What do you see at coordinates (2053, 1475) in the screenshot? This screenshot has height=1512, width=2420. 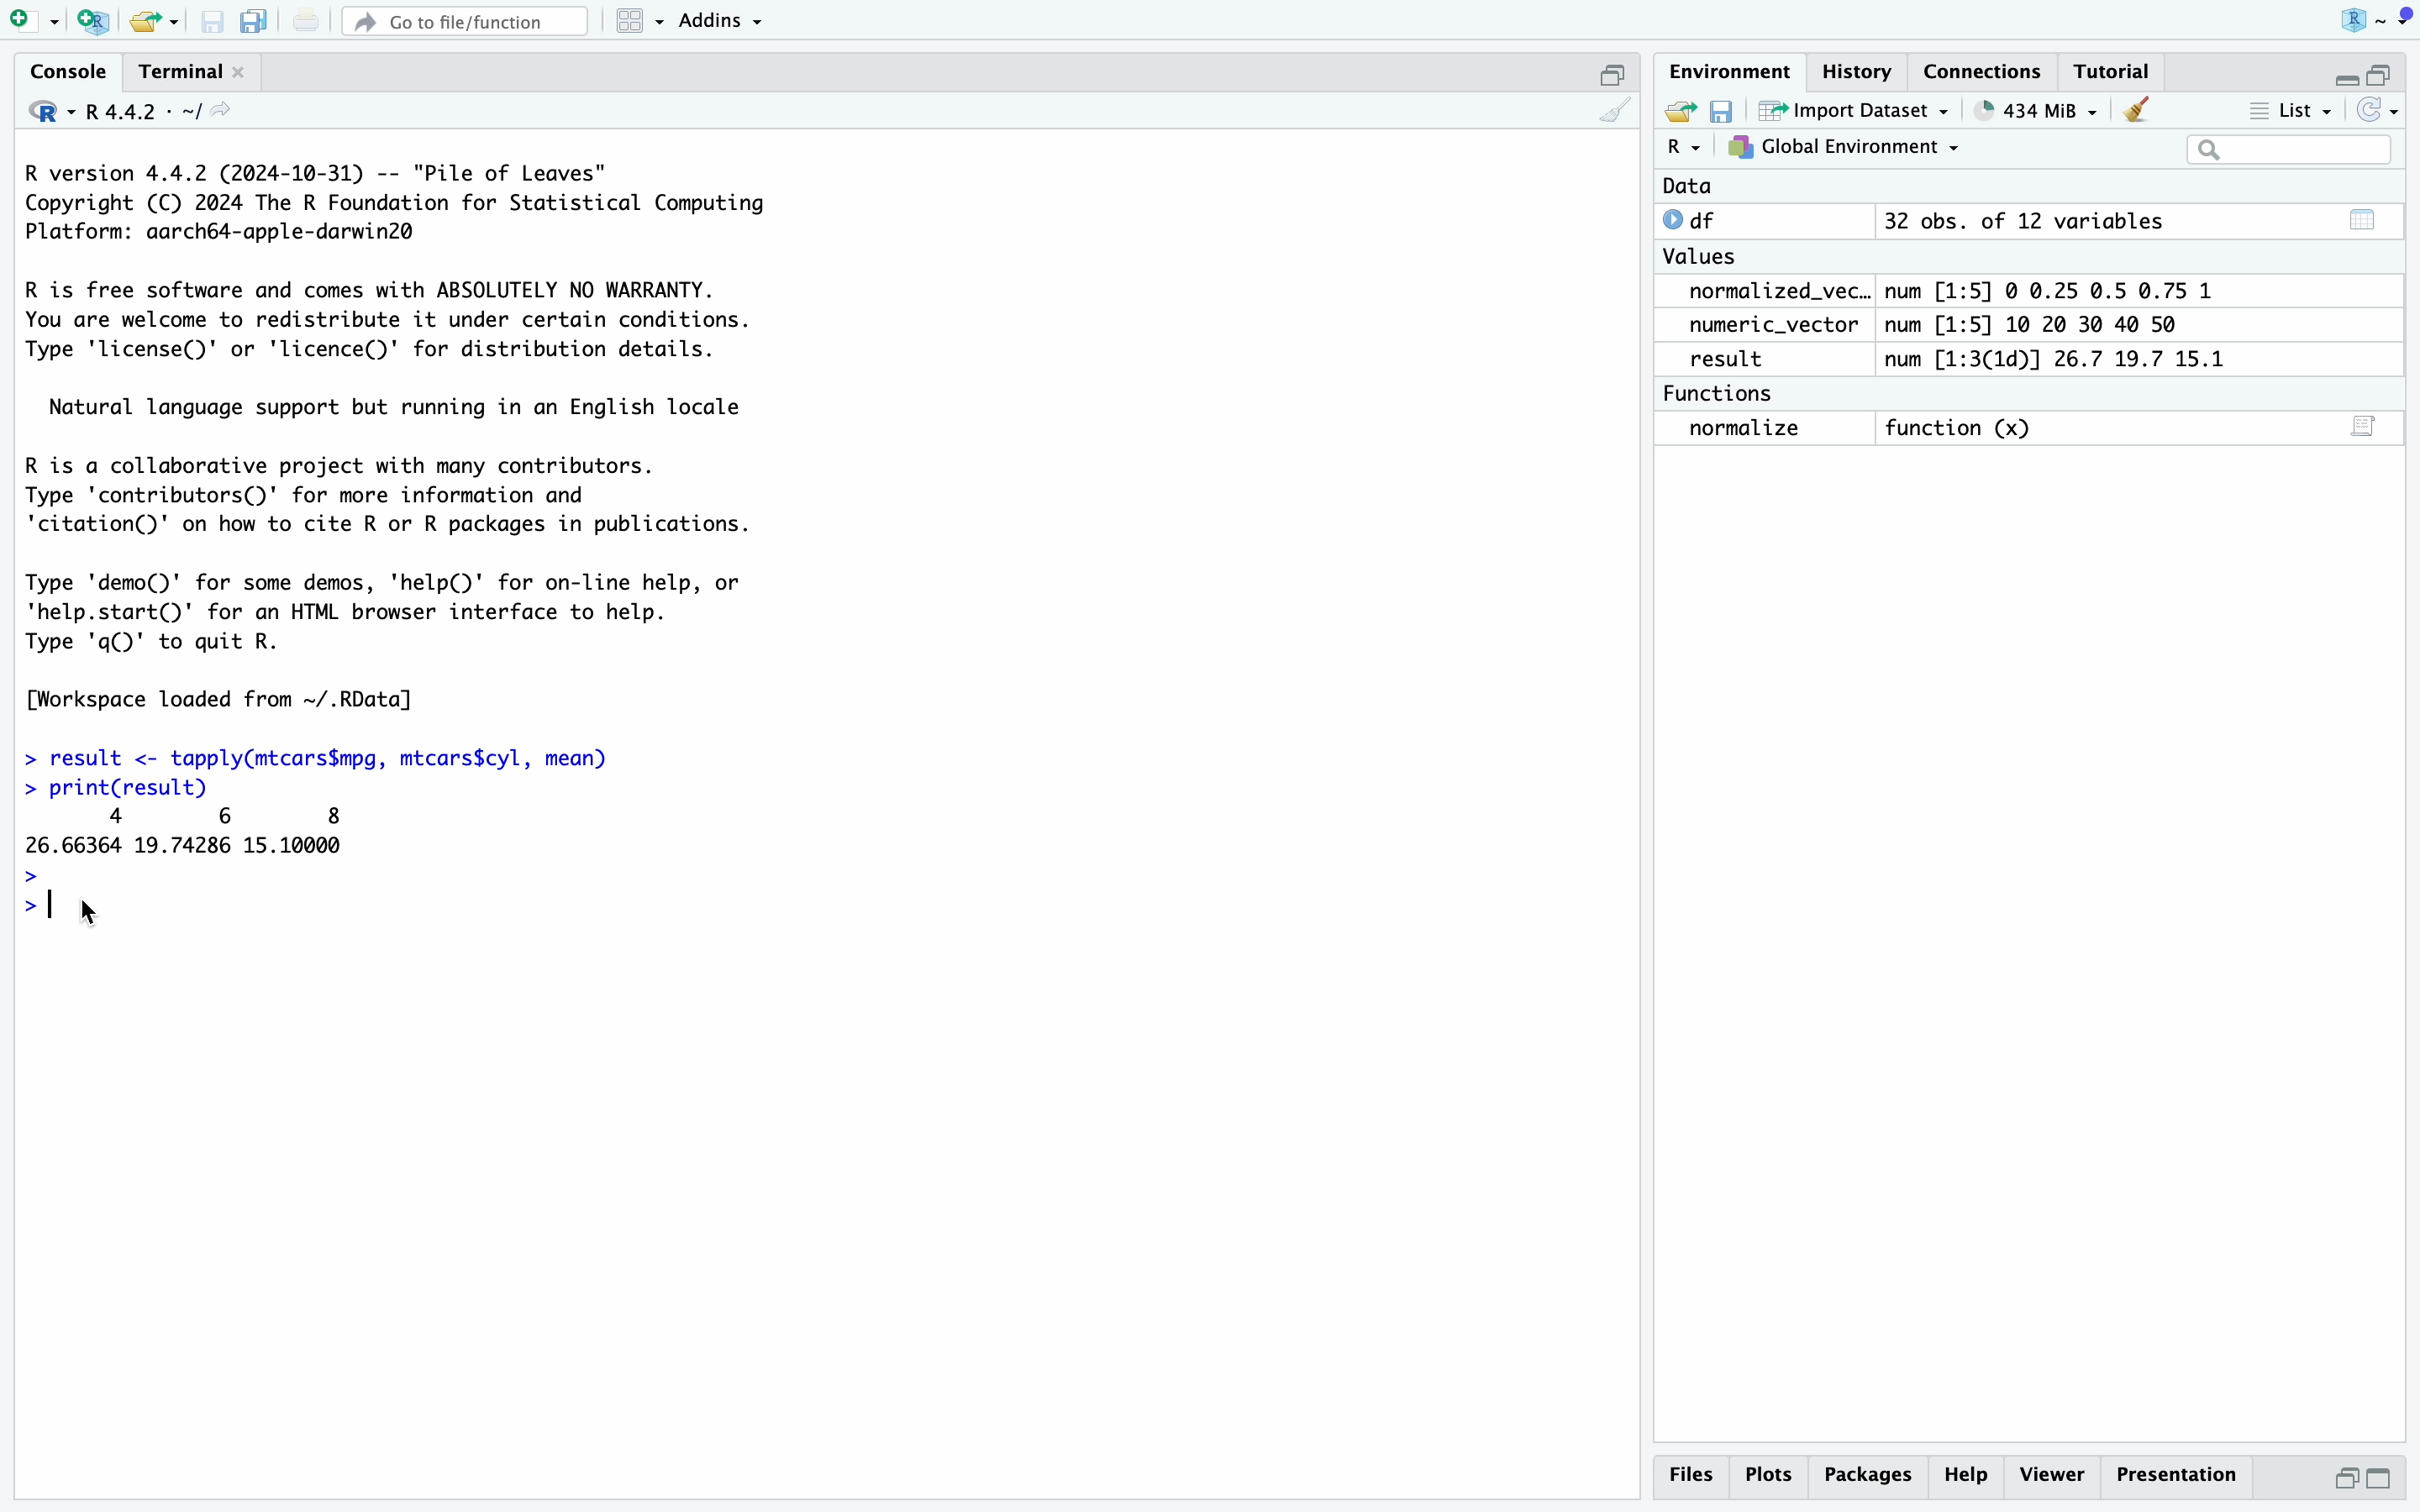 I see `Viewer` at bounding box center [2053, 1475].